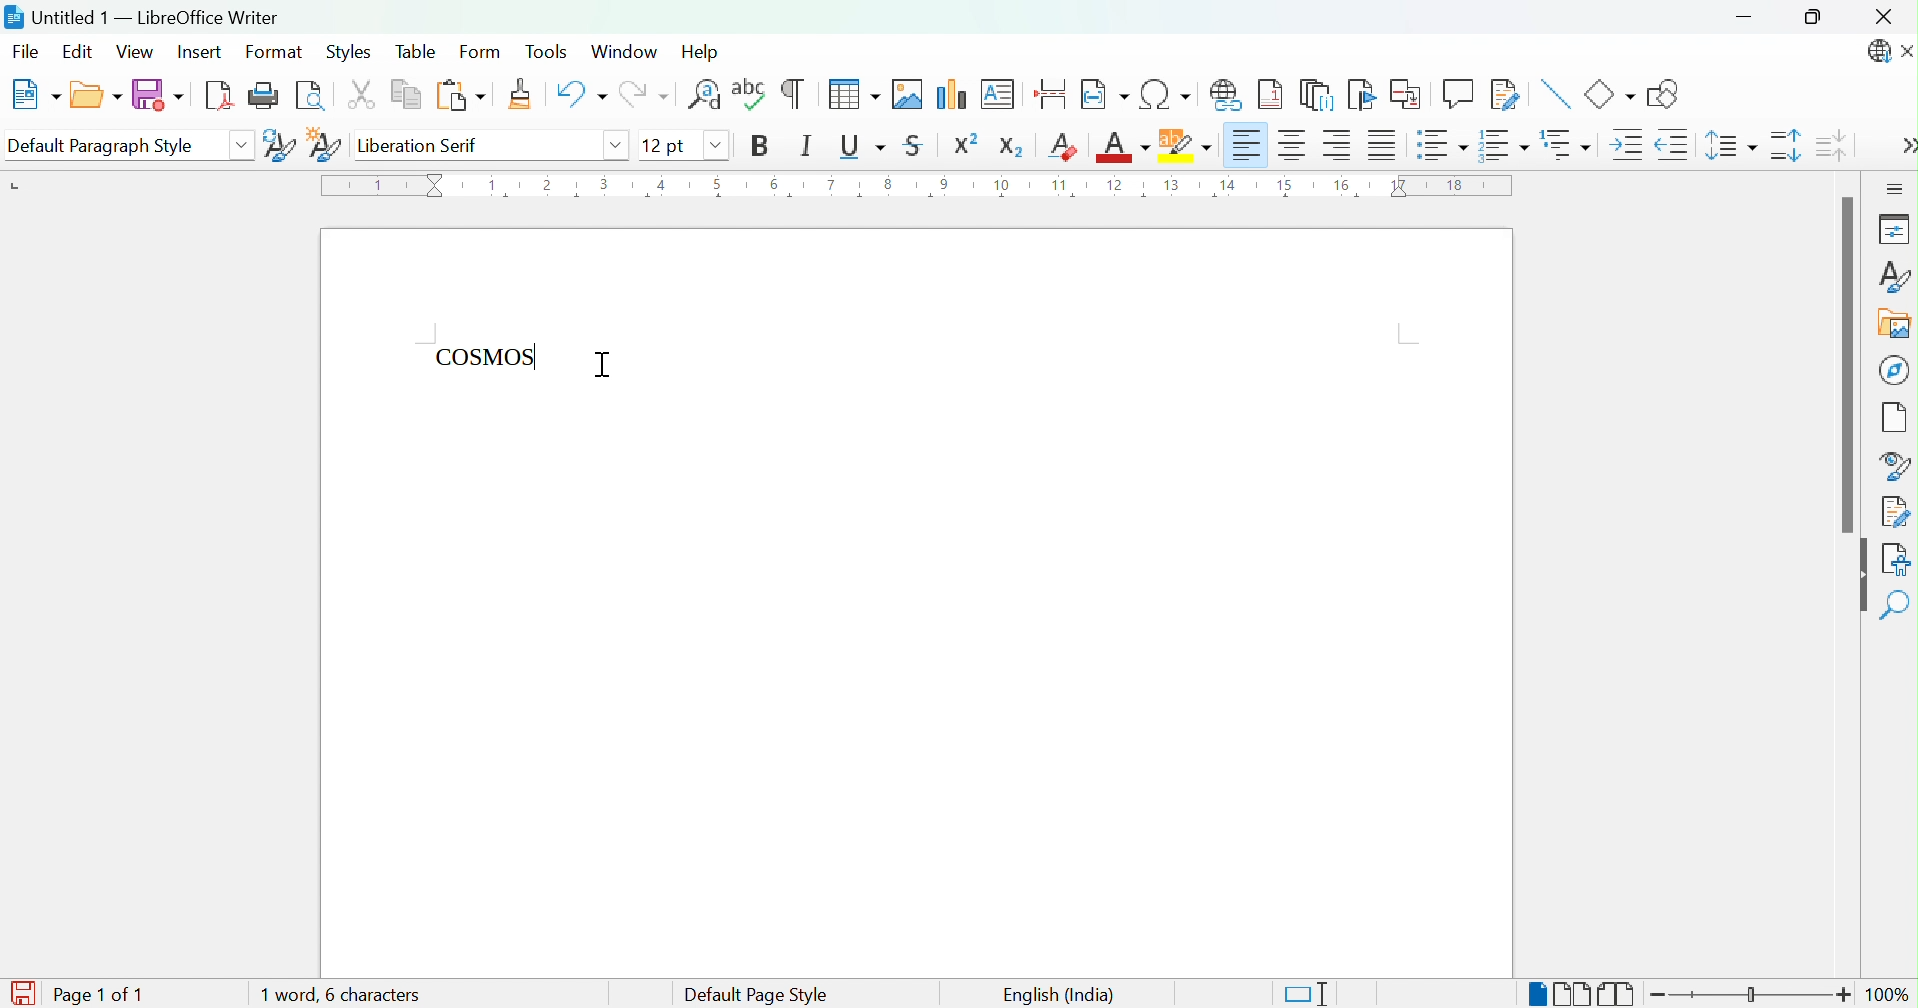 Image resolution: width=1918 pixels, height=1008 pixels. Describe the element at coordinates (578, 95) in the screenshot. I see `Undo` at that location.